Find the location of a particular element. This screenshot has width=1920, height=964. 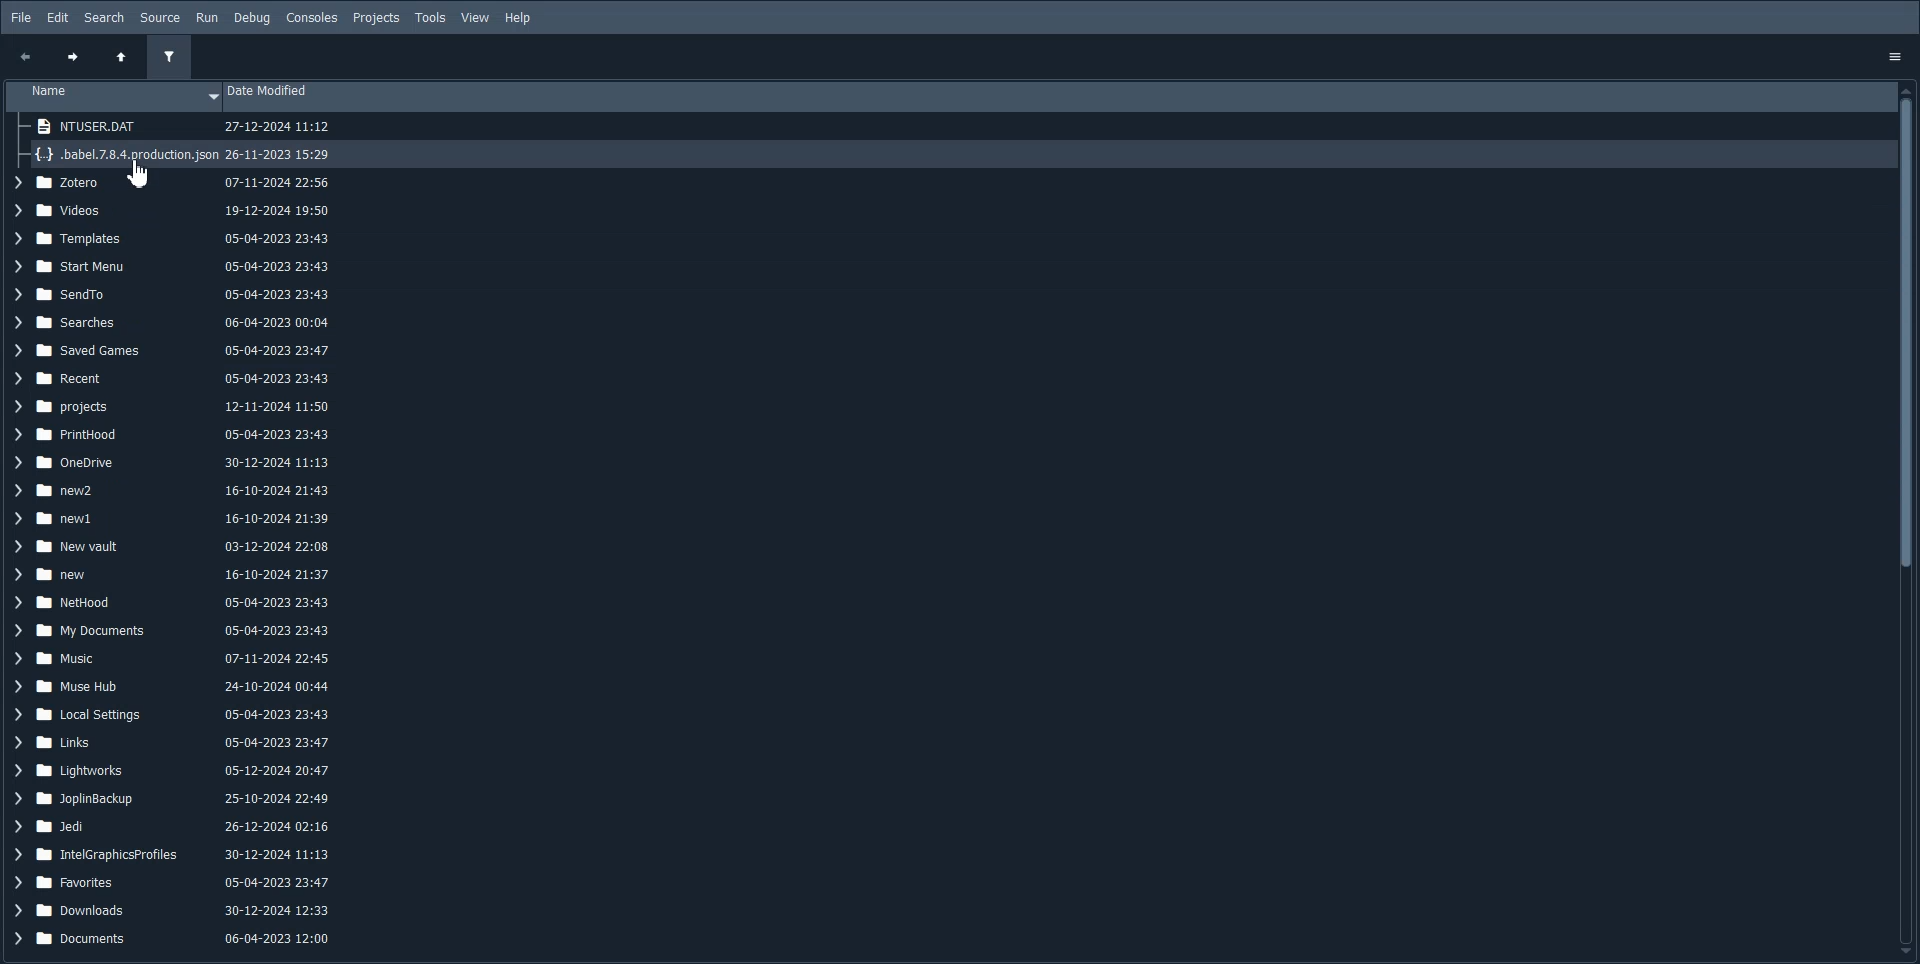

Run is located at coordinates (206, 17).